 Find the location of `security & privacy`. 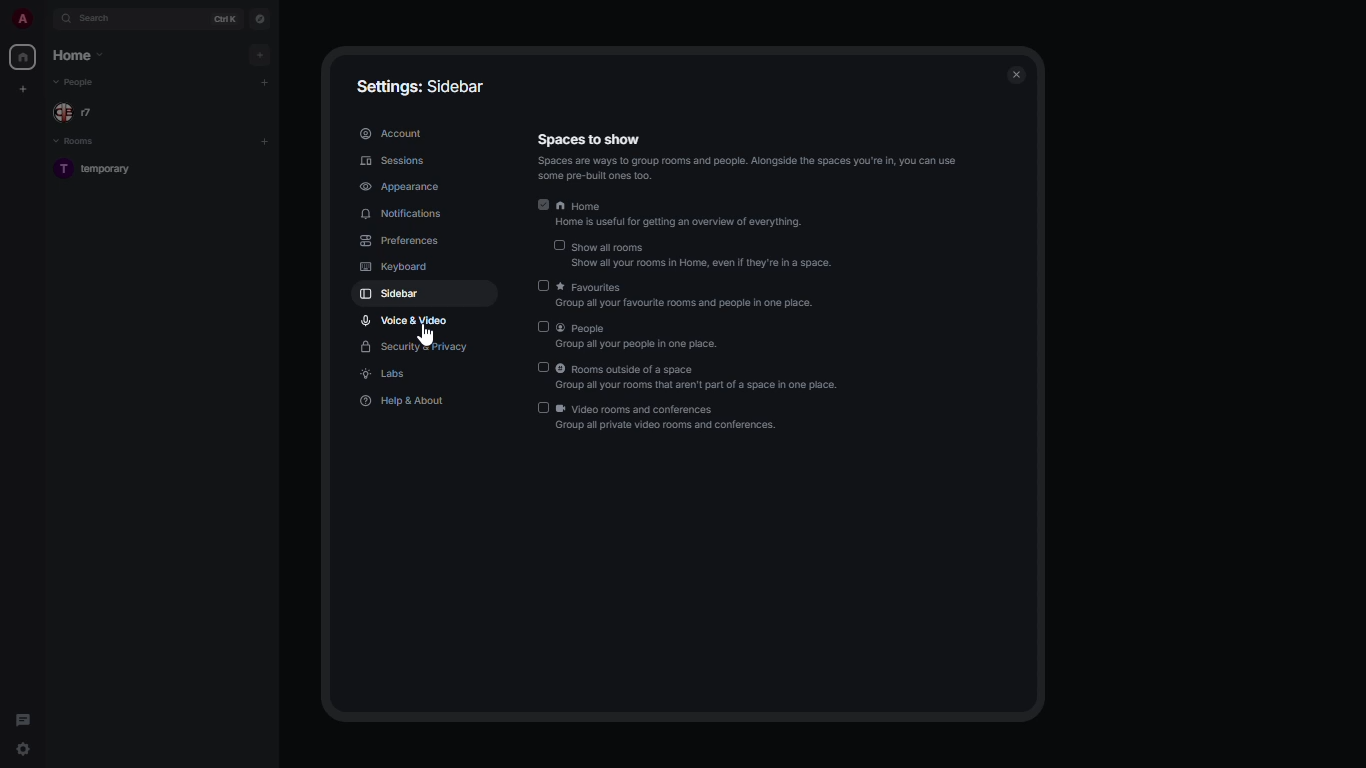

security & privacy is located at coordinates (416, 348).